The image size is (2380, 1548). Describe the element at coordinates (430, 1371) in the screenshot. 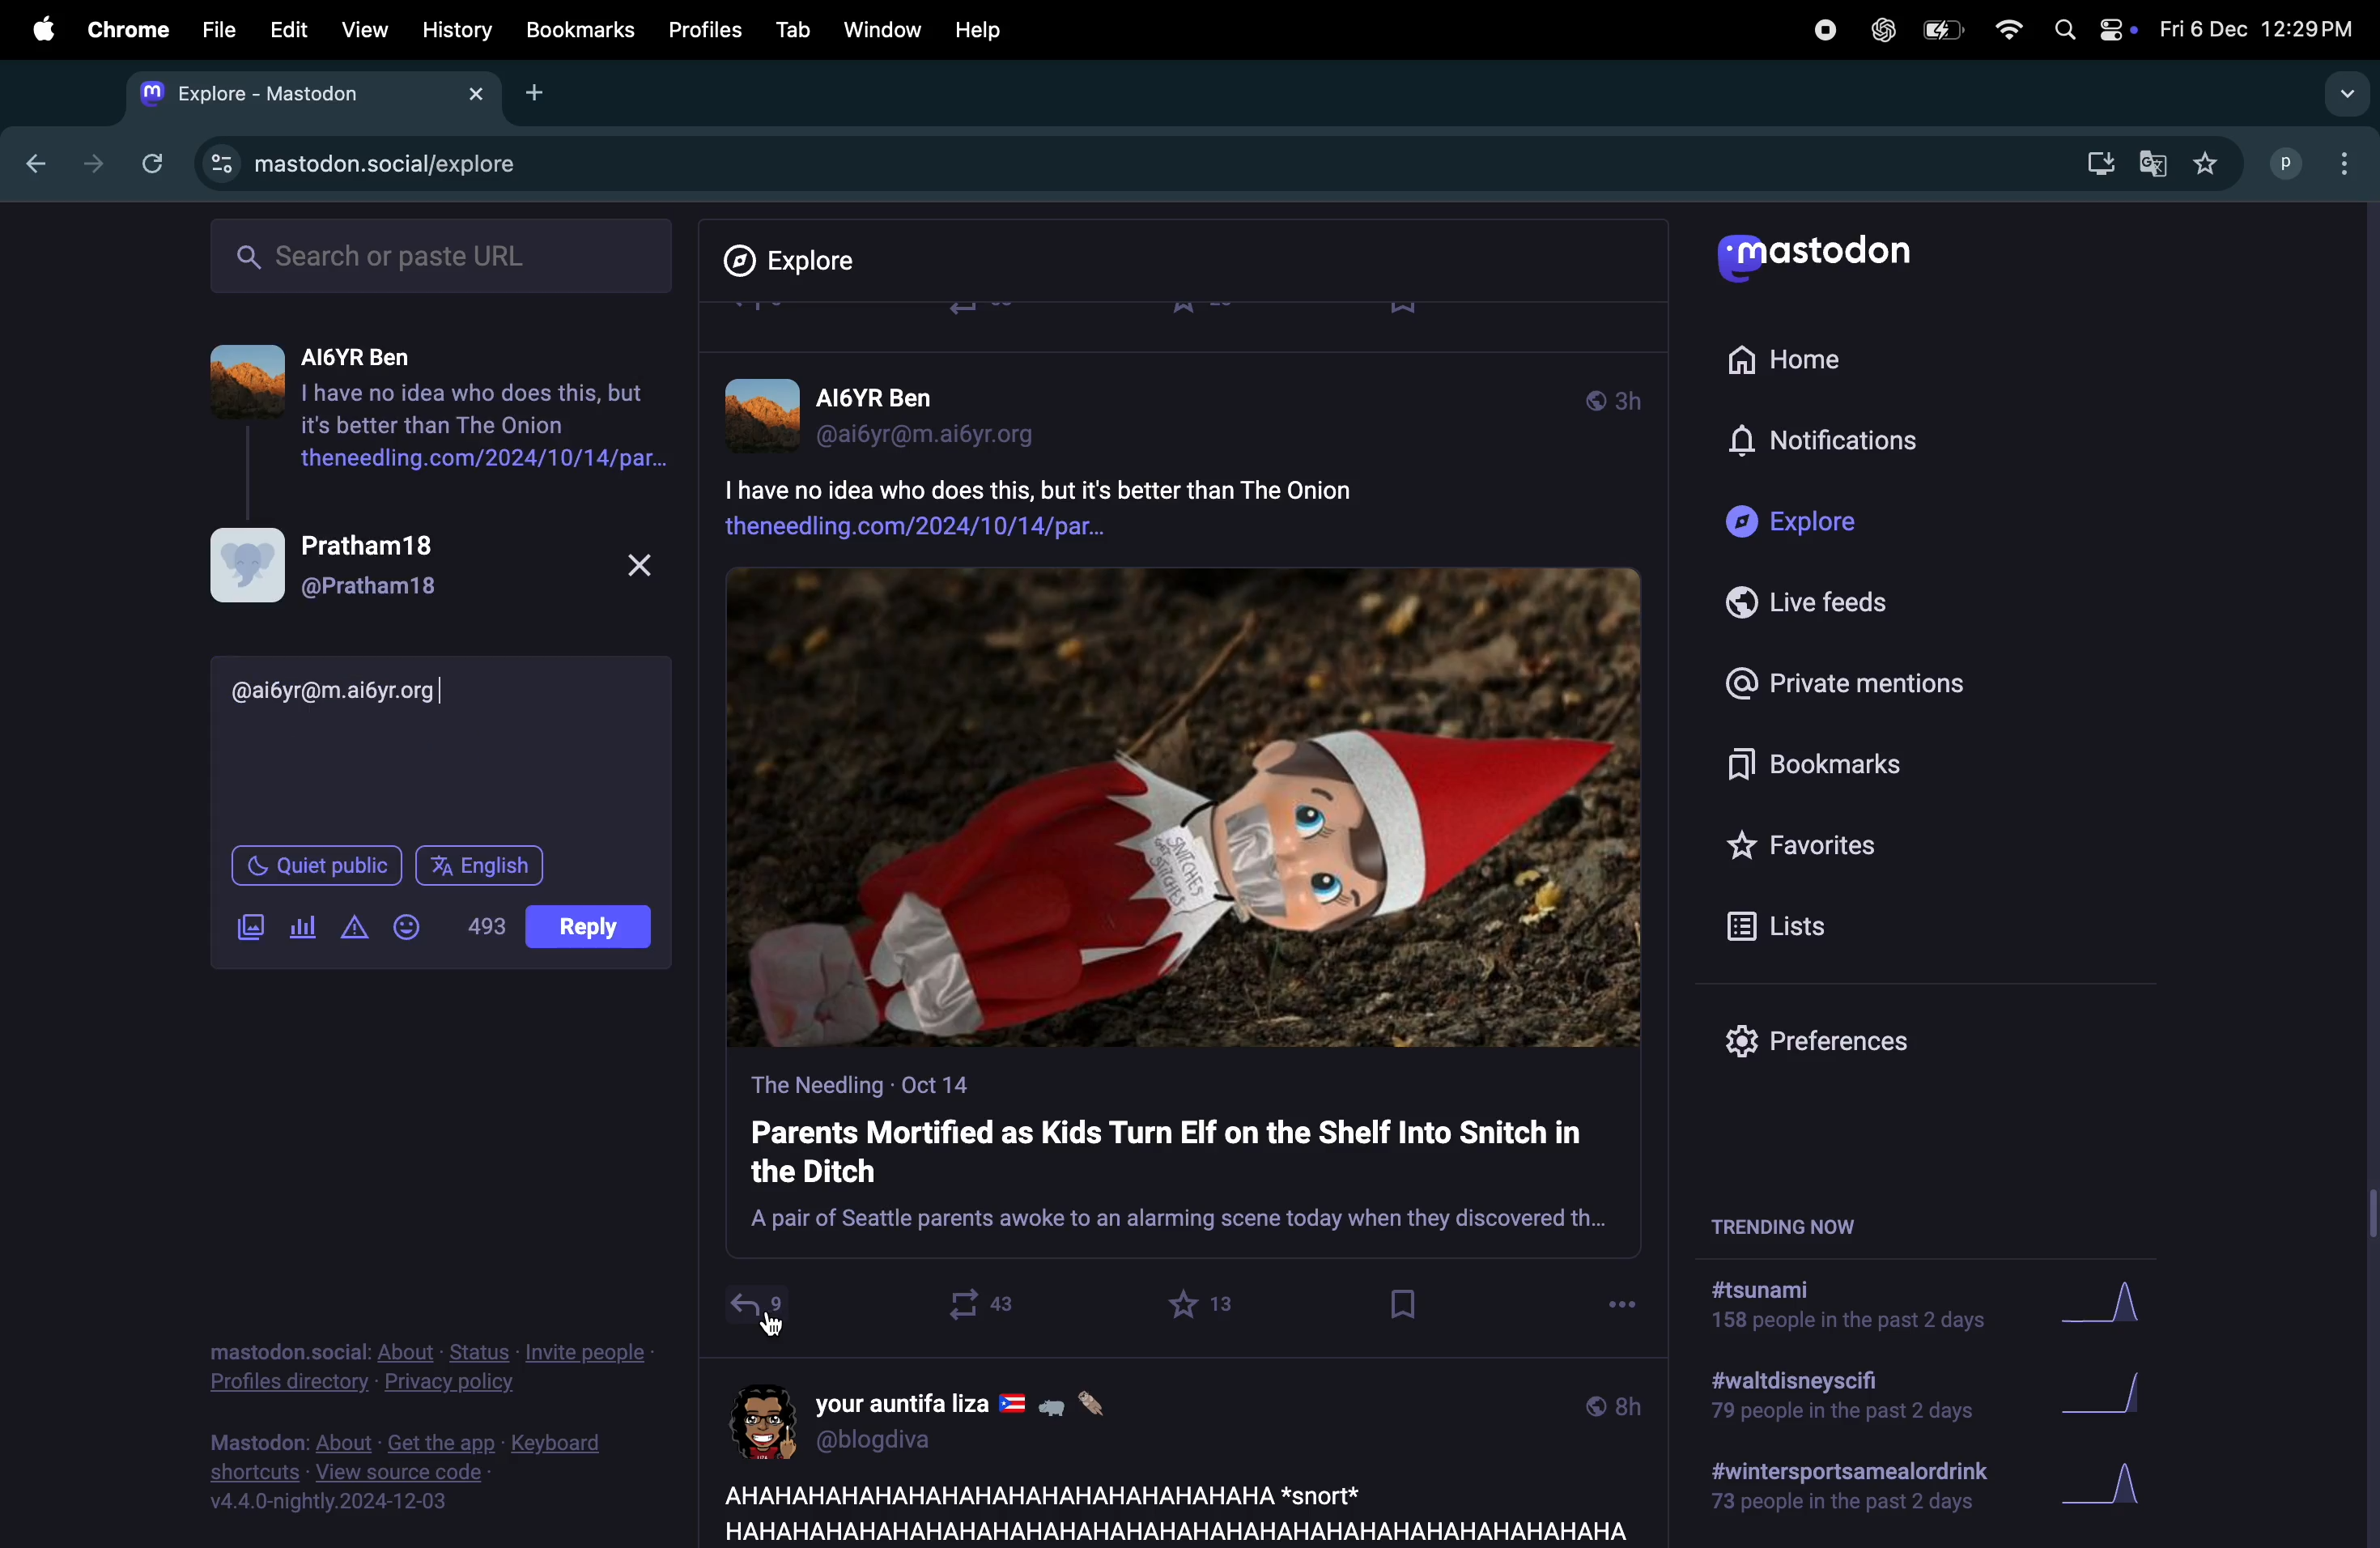

I see `privacy policy` at that location.